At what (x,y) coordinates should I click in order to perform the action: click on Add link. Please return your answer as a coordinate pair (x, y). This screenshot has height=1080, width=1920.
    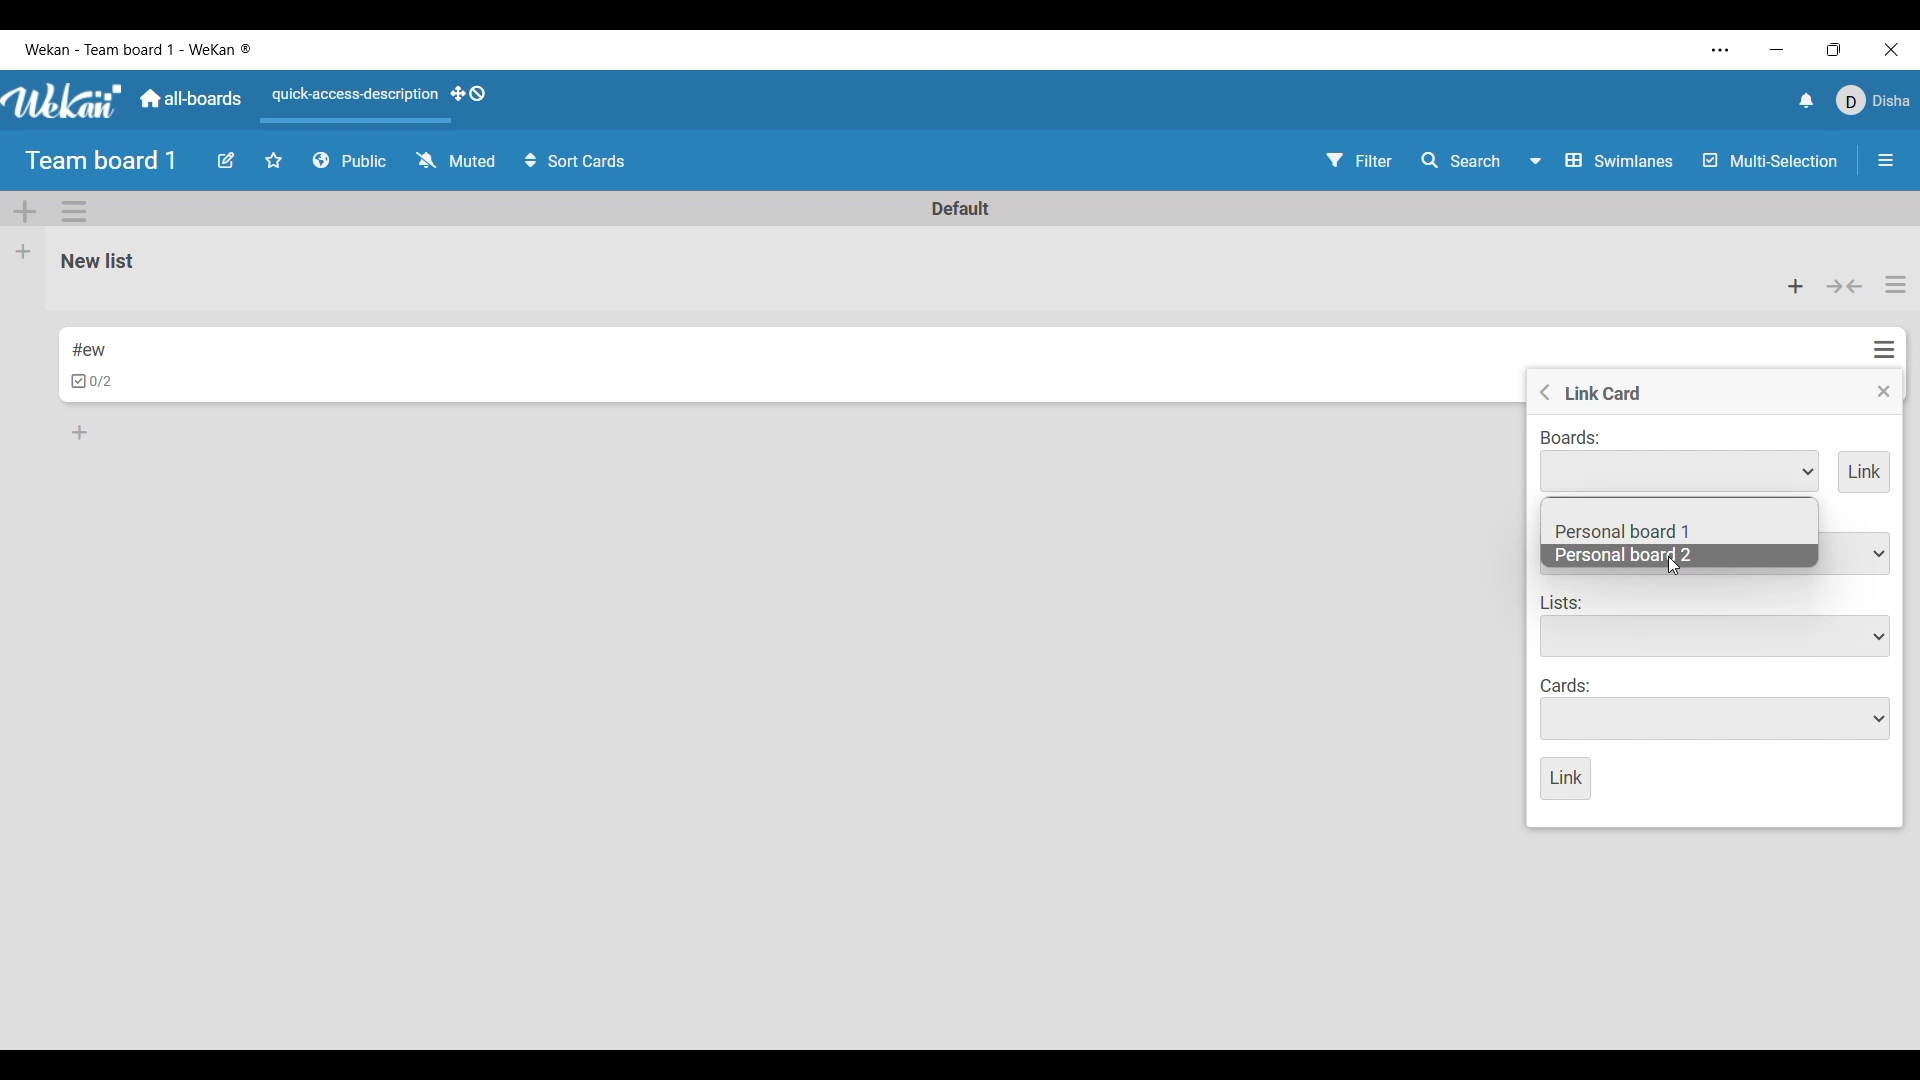
    Looking at the image, I should click on (1865, 472).